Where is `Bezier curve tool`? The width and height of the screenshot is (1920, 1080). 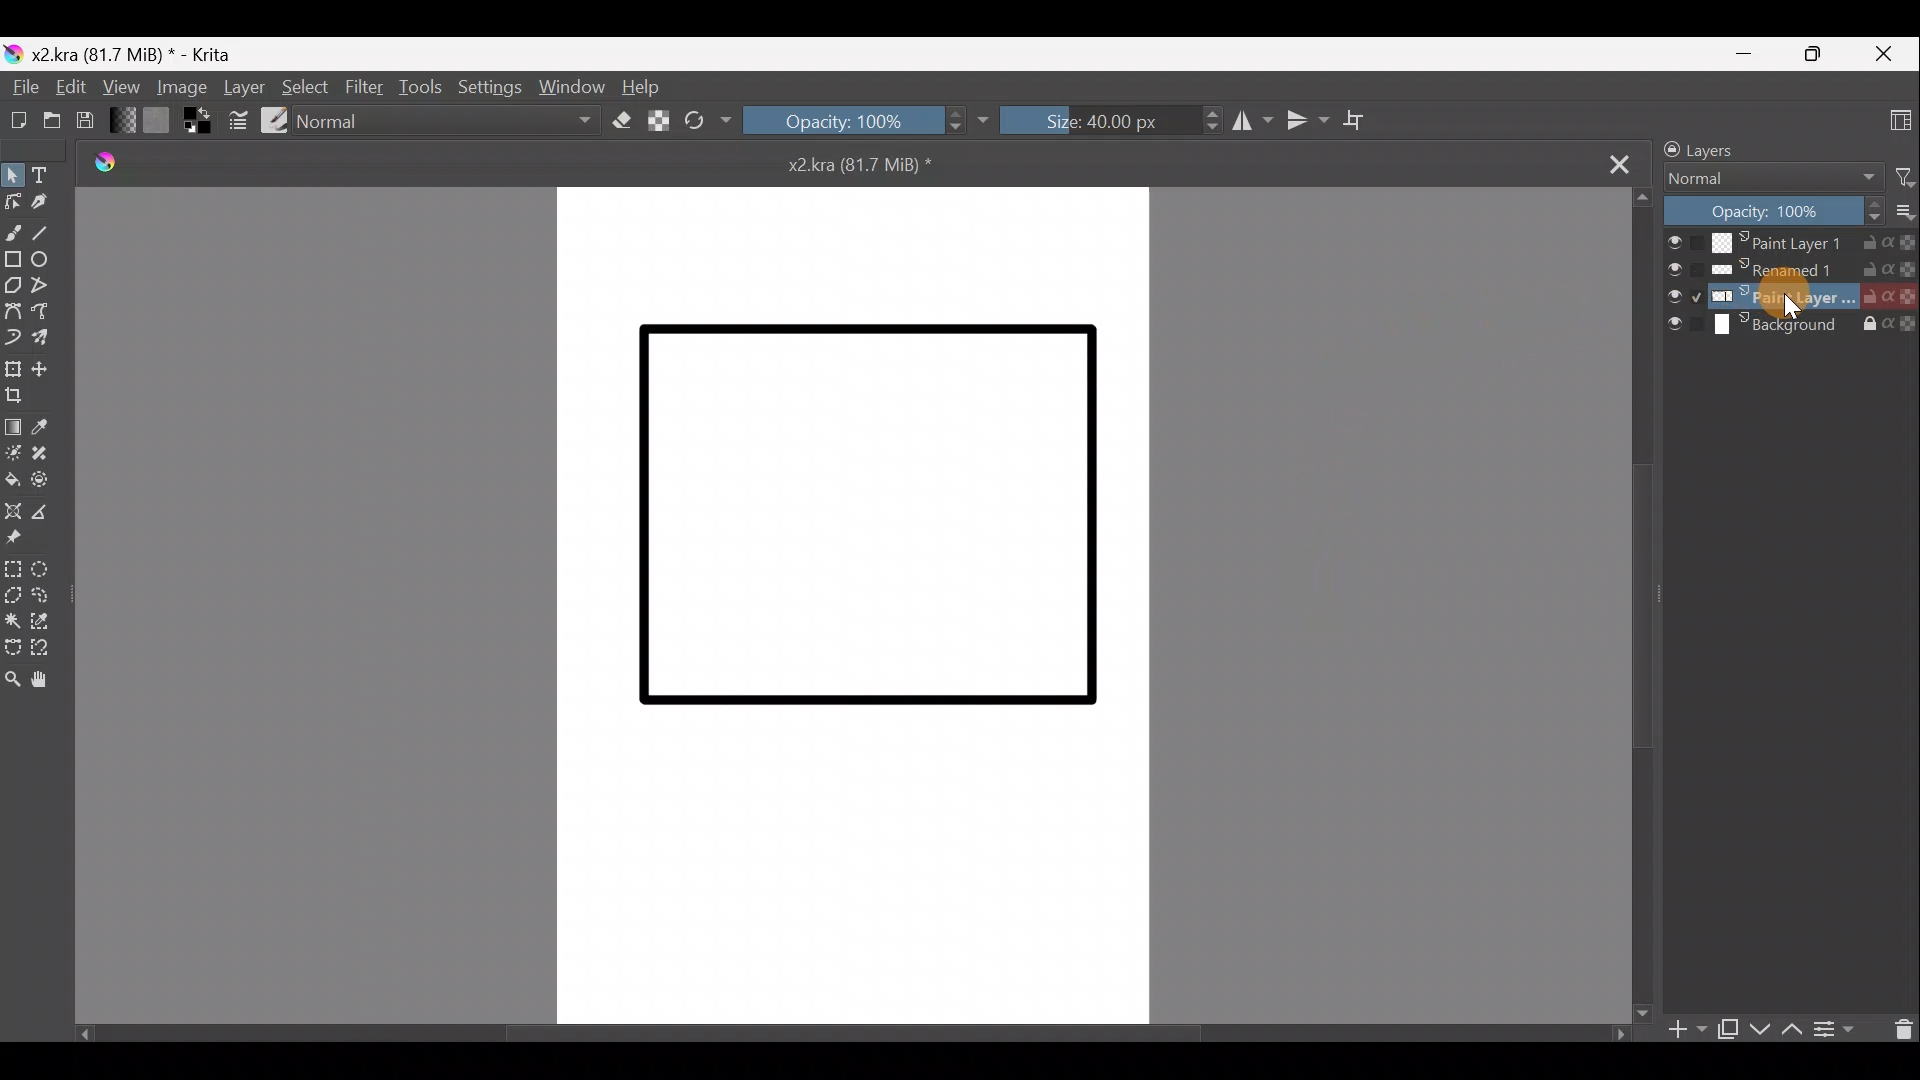
Bezier curve tool is located at coordinates (14, 312).